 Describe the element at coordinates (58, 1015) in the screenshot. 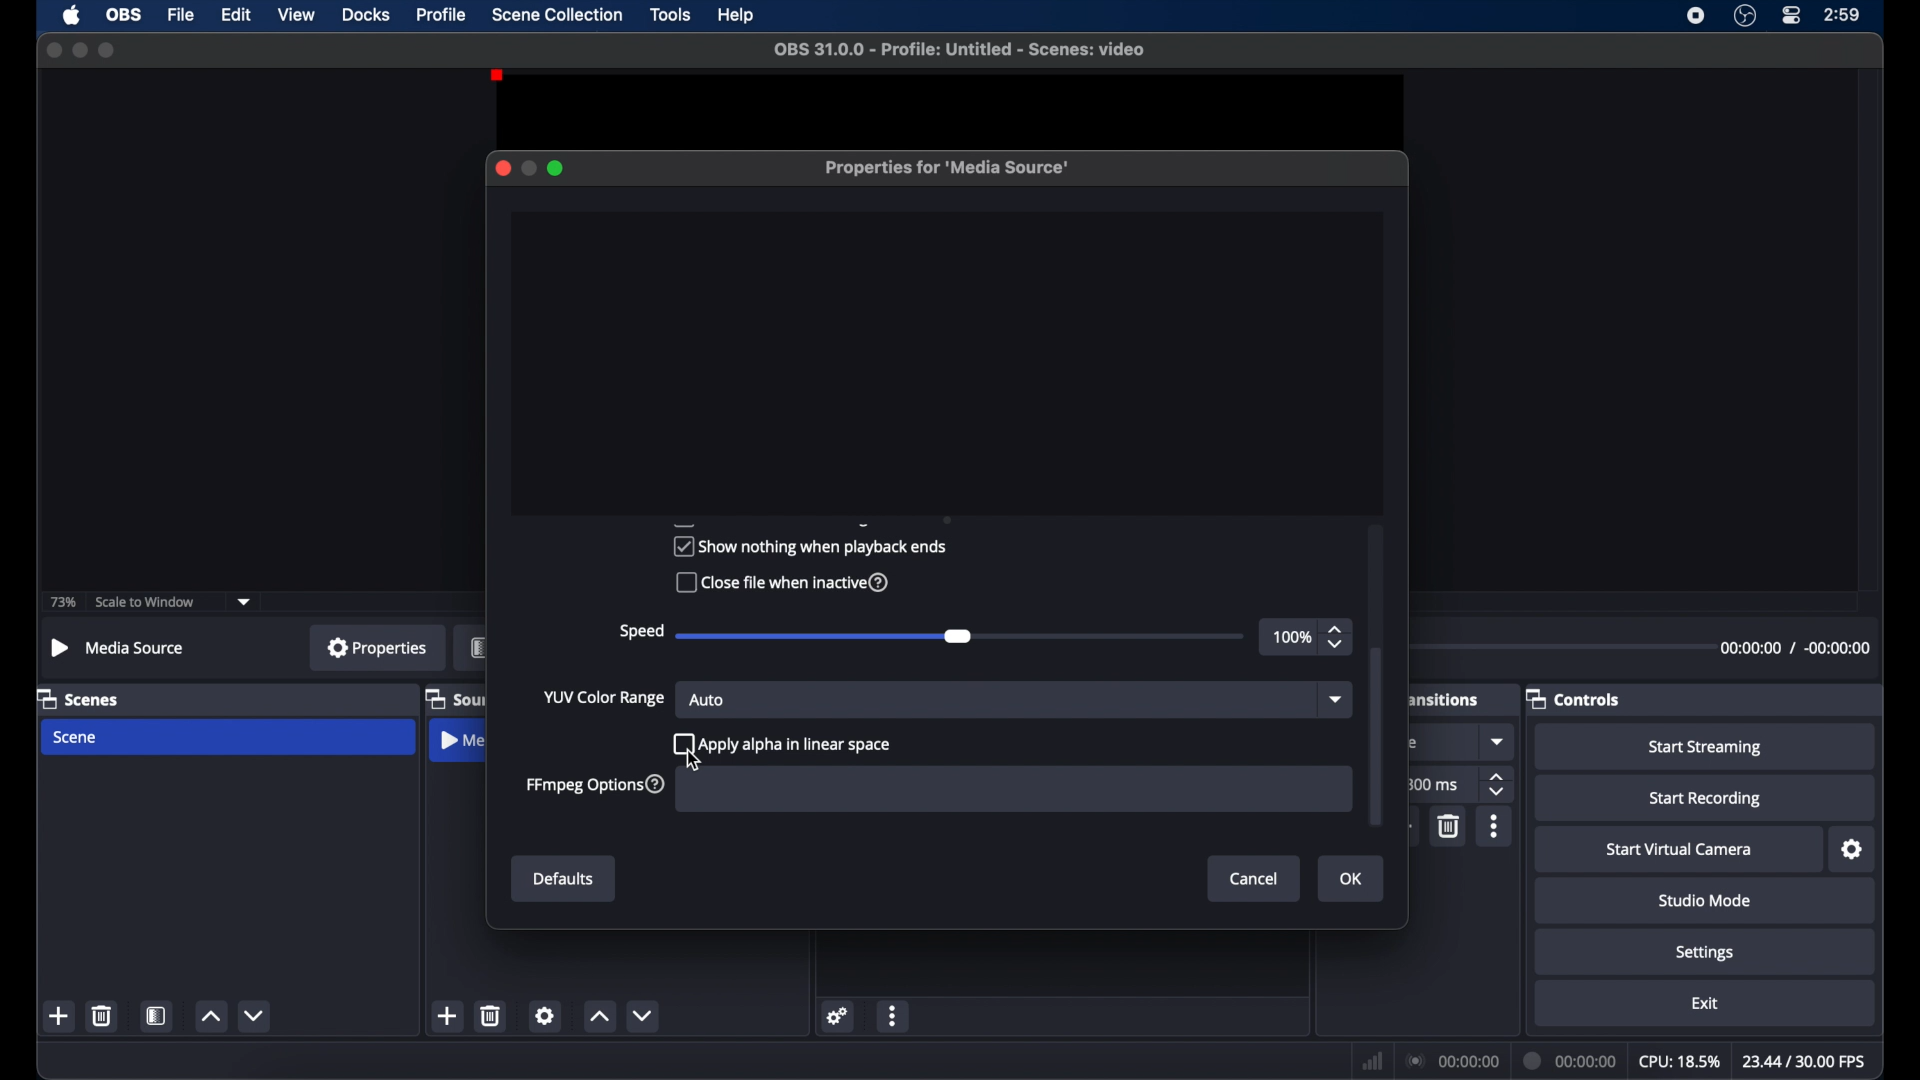

I see `add` at that location.